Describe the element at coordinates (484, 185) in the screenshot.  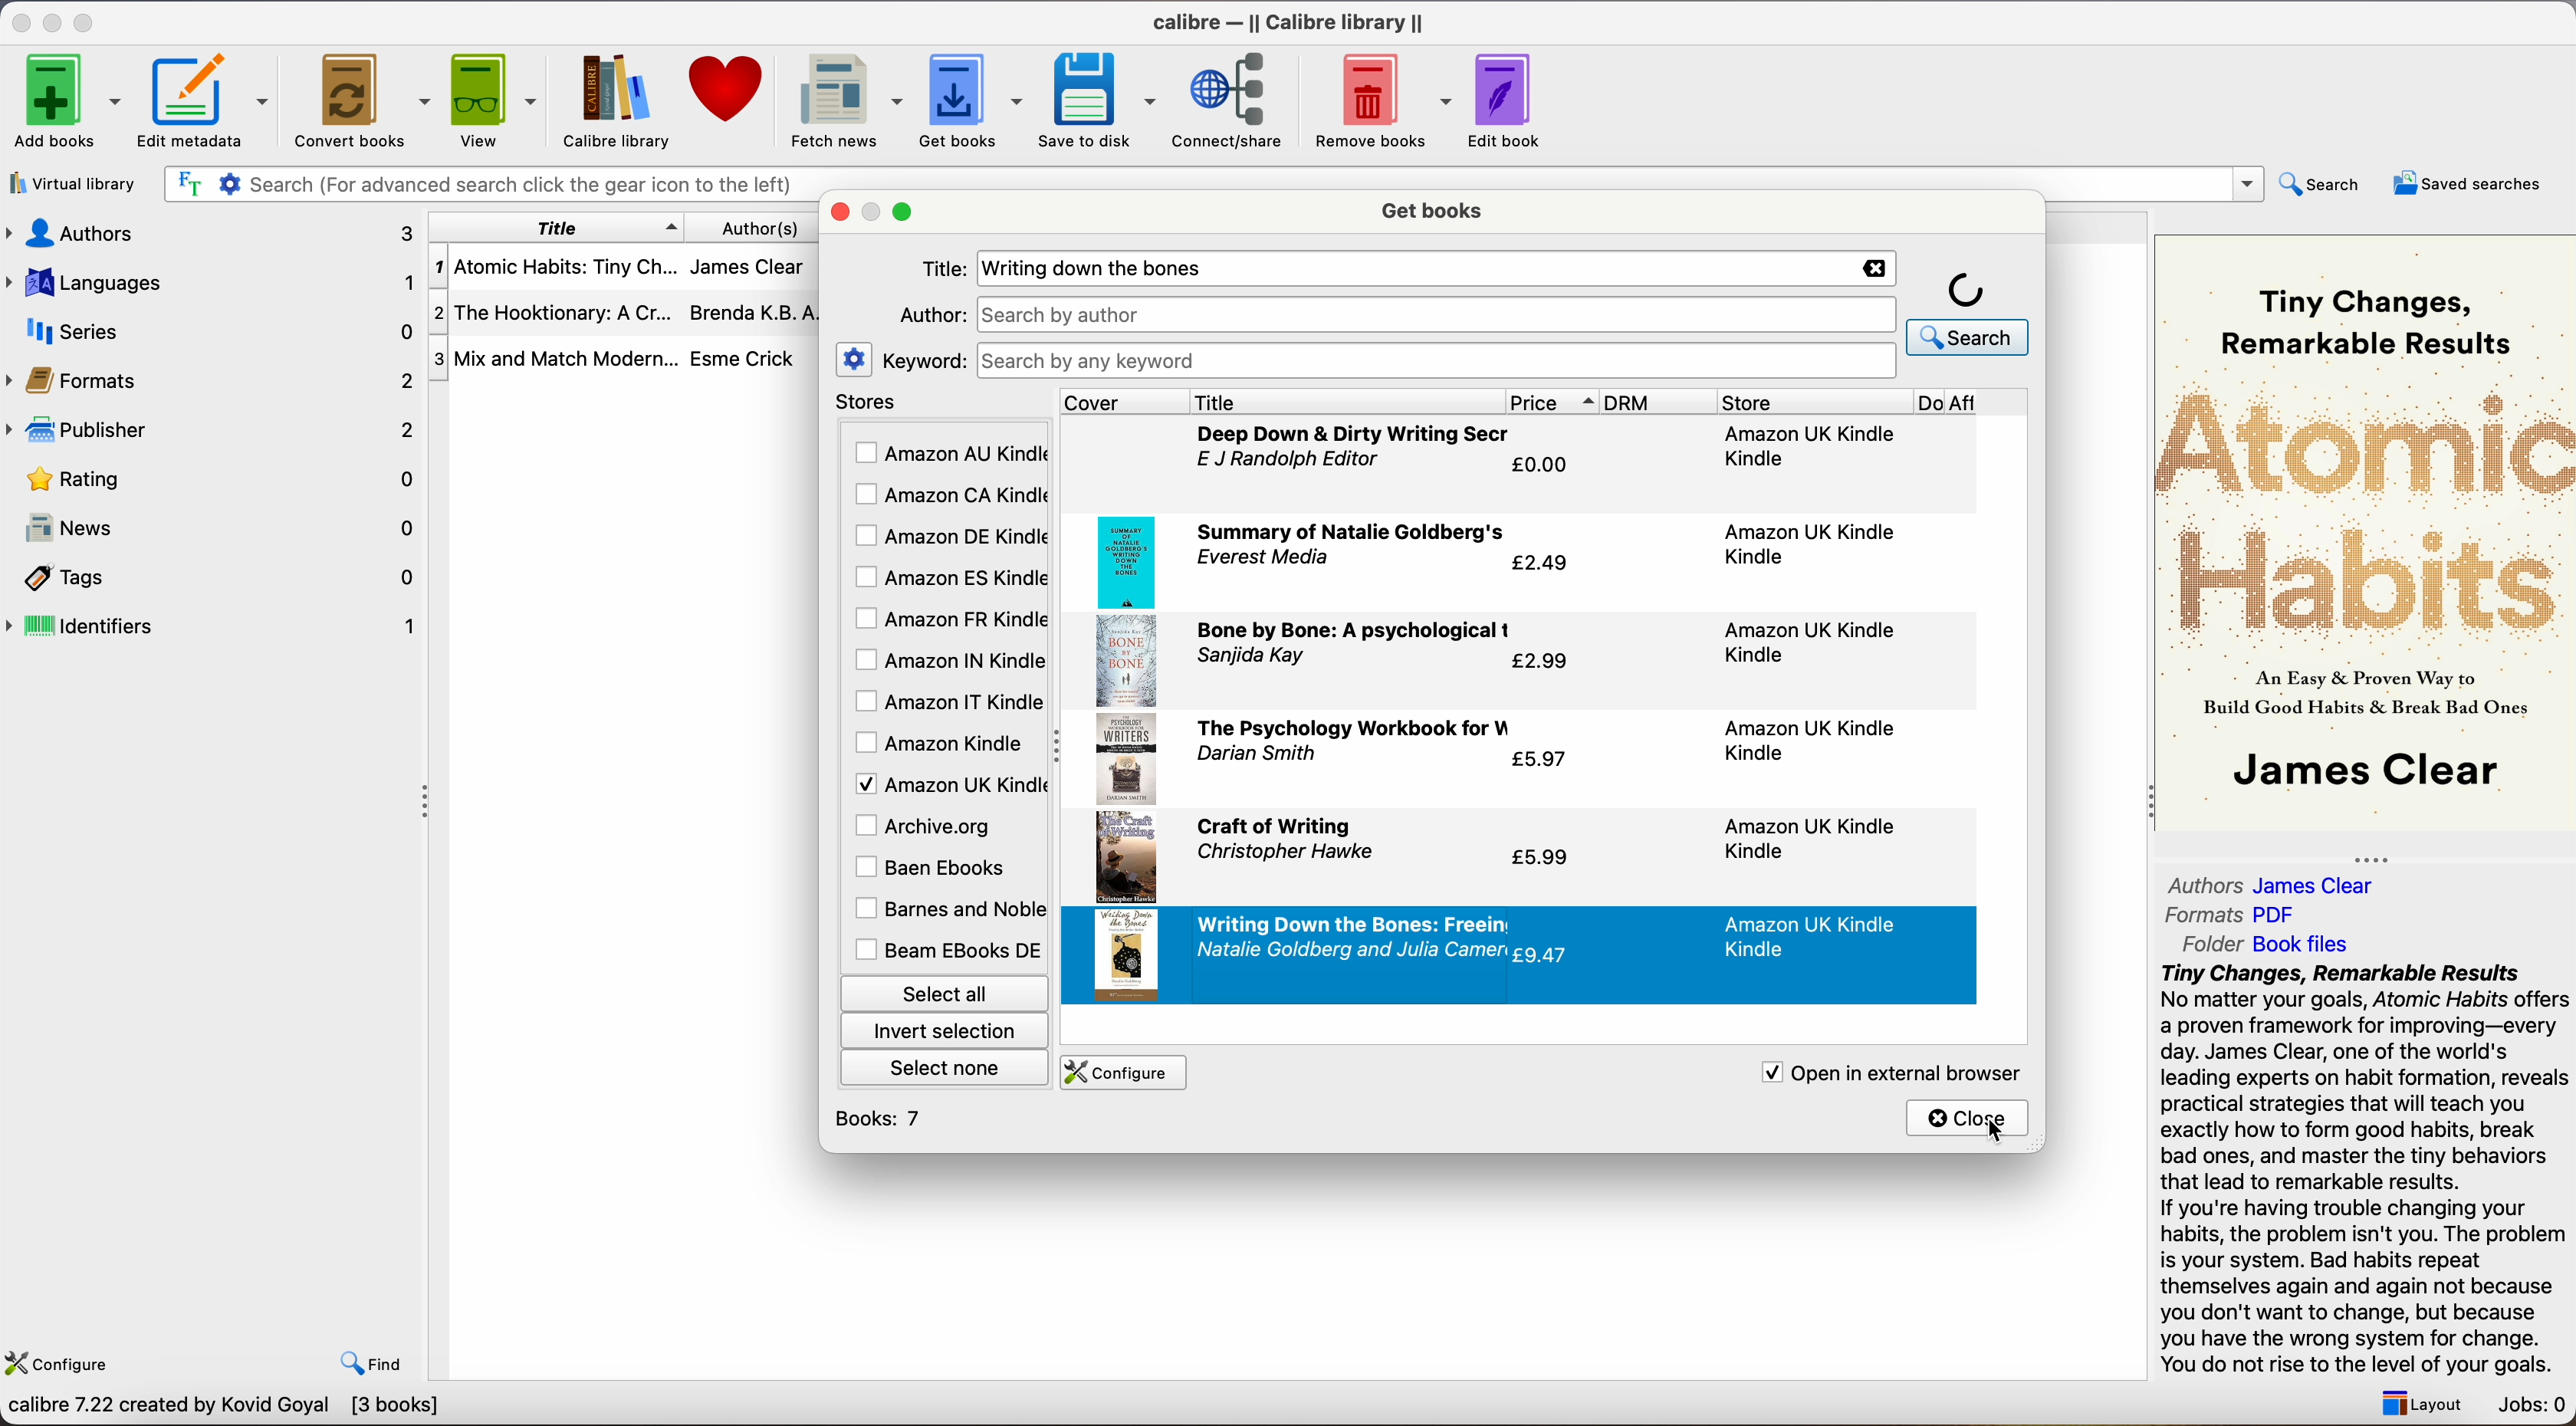
I see `search bar` at that location.